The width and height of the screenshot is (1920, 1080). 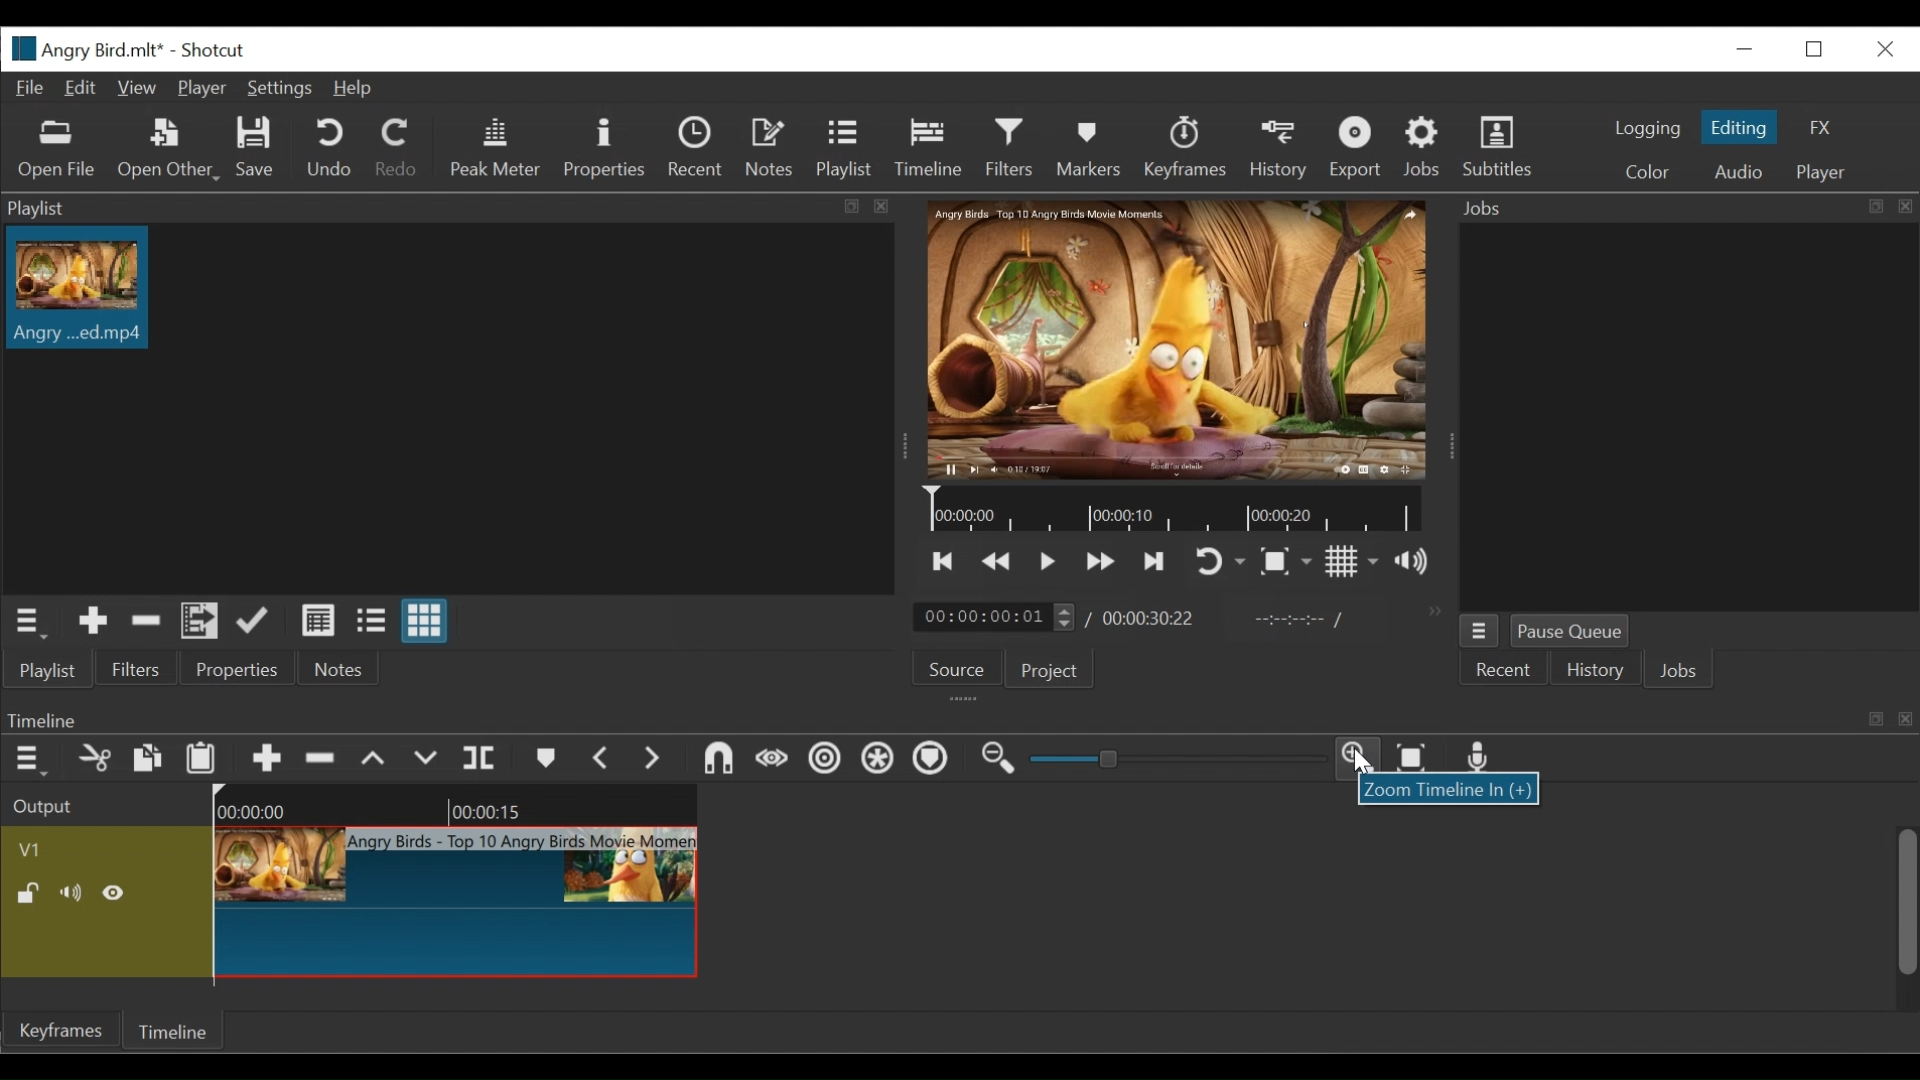 What do you see at coordinates (374, 622) in the screenshot?
I see `View as files` at bounding box center [374, 622].